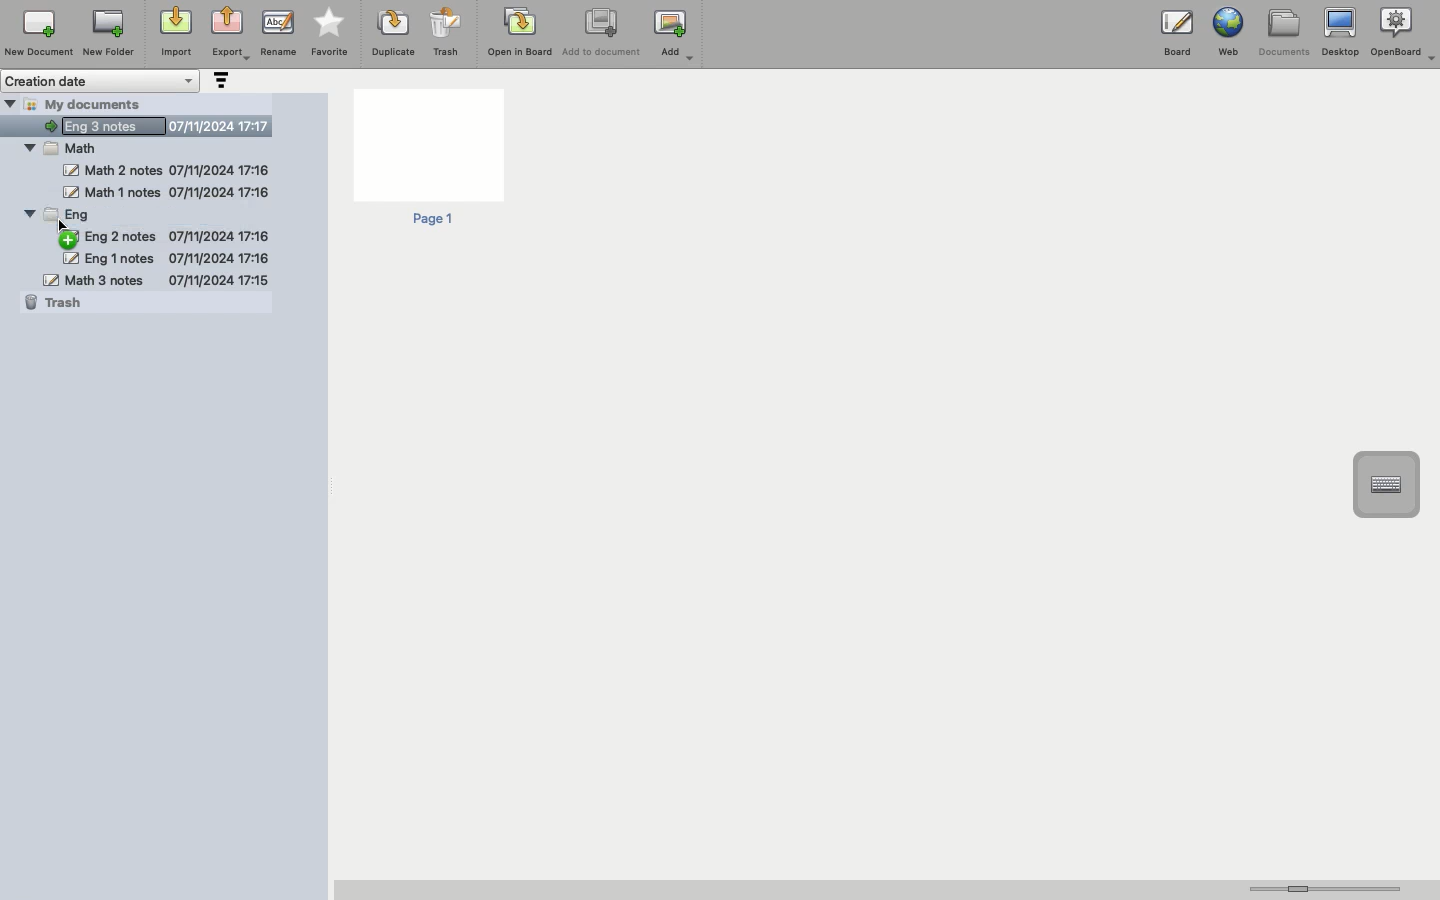 This screenshot has height=900, width=1440. Describe the element at coordinates (230, 35) in the screenshot. I see `Export` at that location.